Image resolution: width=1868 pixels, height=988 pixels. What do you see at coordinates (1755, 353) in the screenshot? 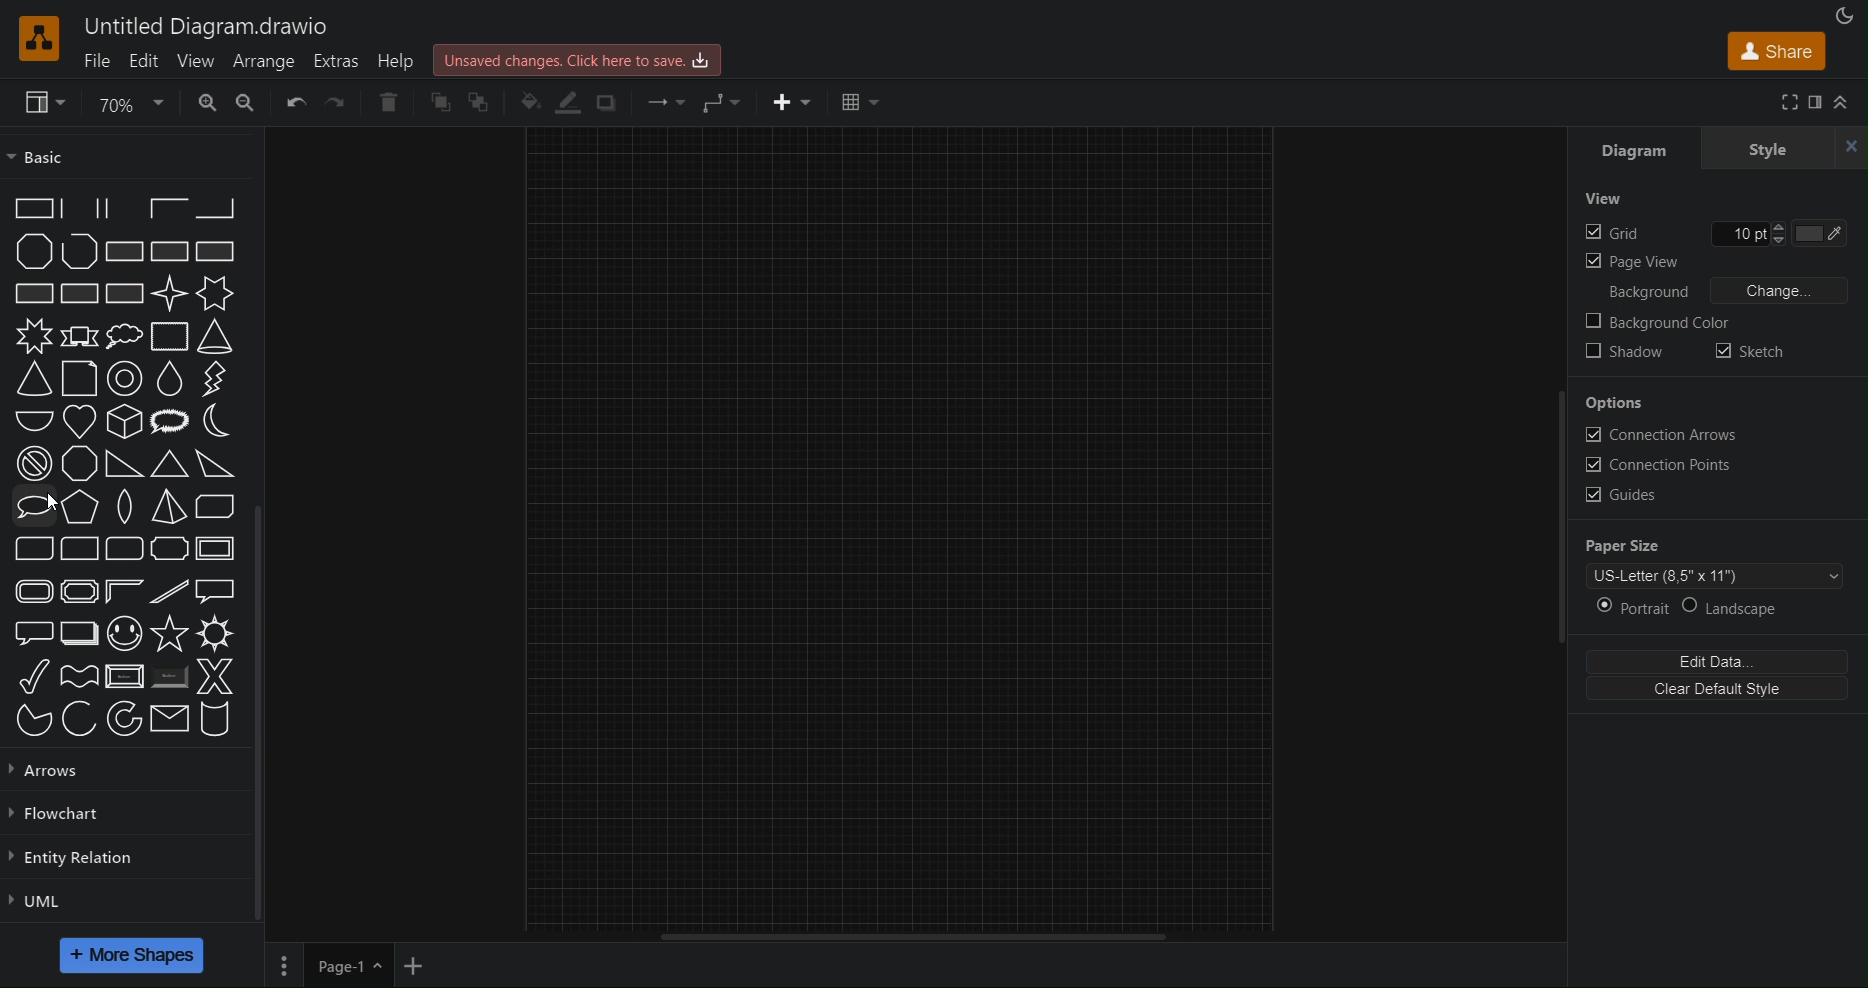
I see `Sketch` at bounding box center [1755, 353].